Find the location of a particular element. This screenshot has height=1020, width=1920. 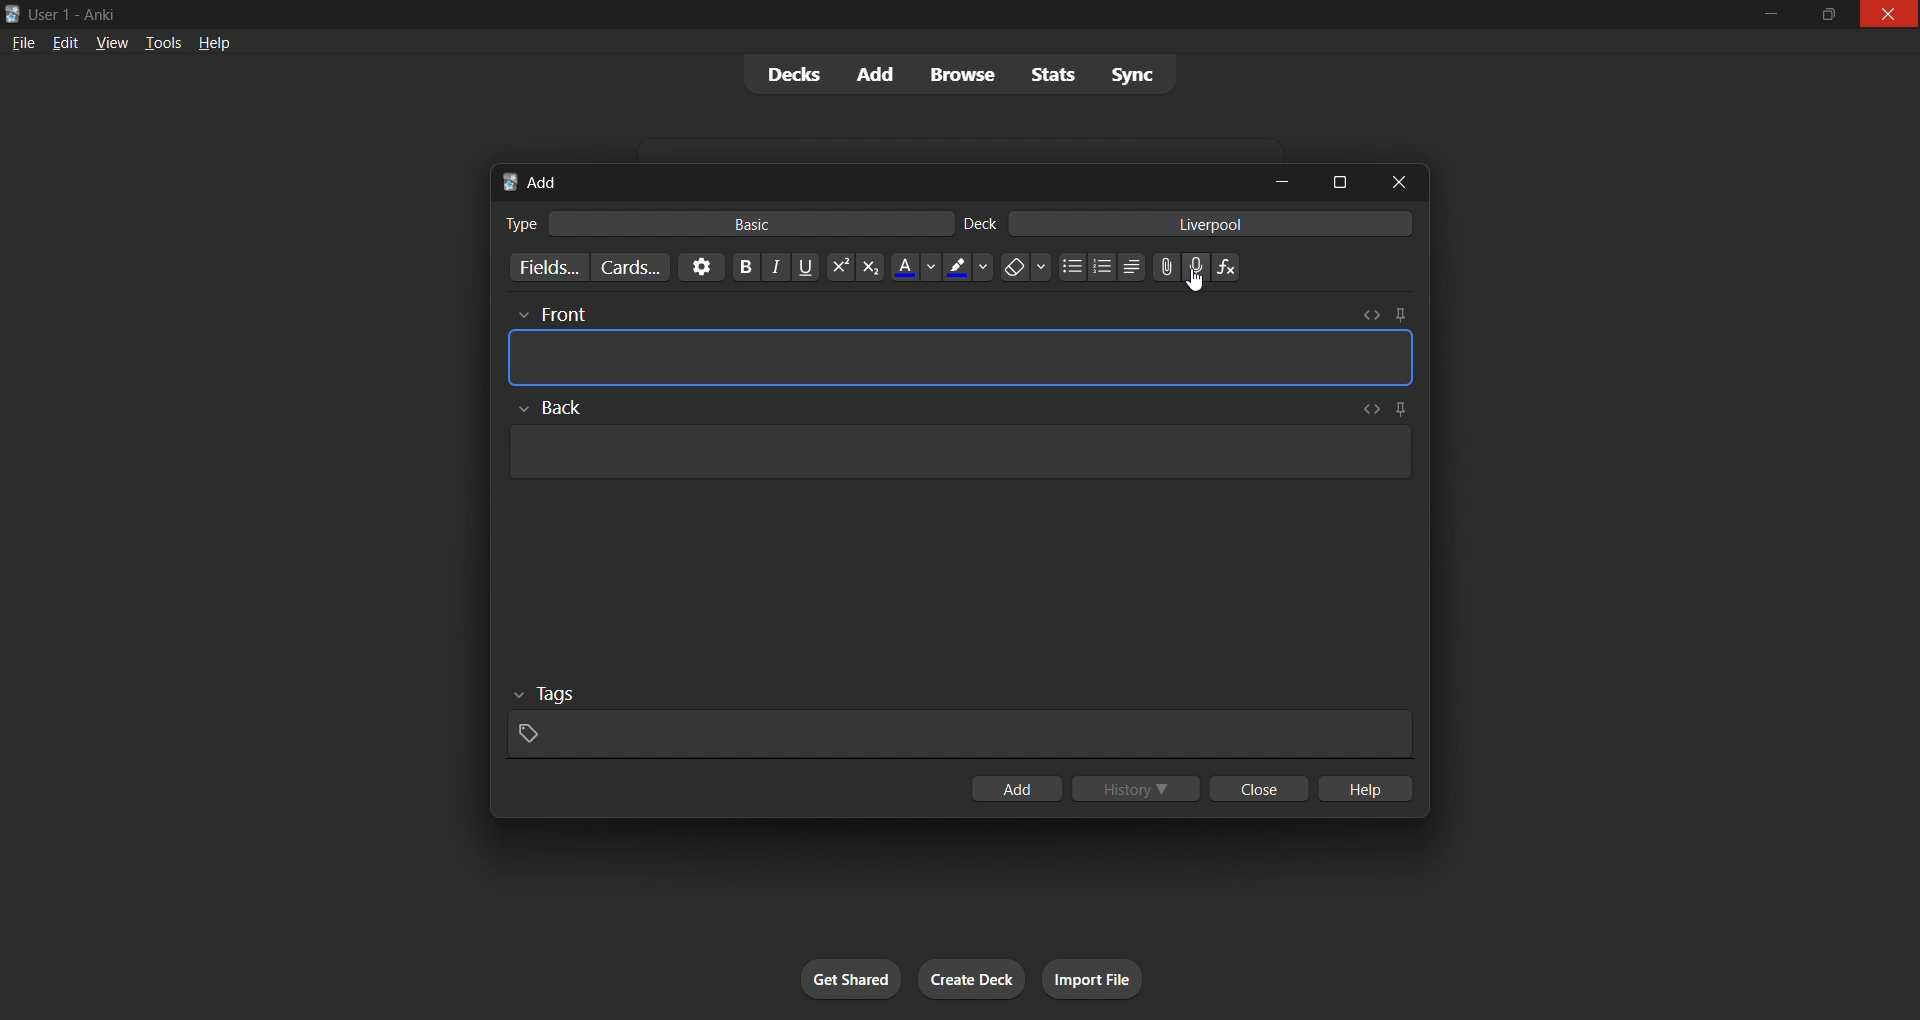

add is located at coordinates (877, 72).